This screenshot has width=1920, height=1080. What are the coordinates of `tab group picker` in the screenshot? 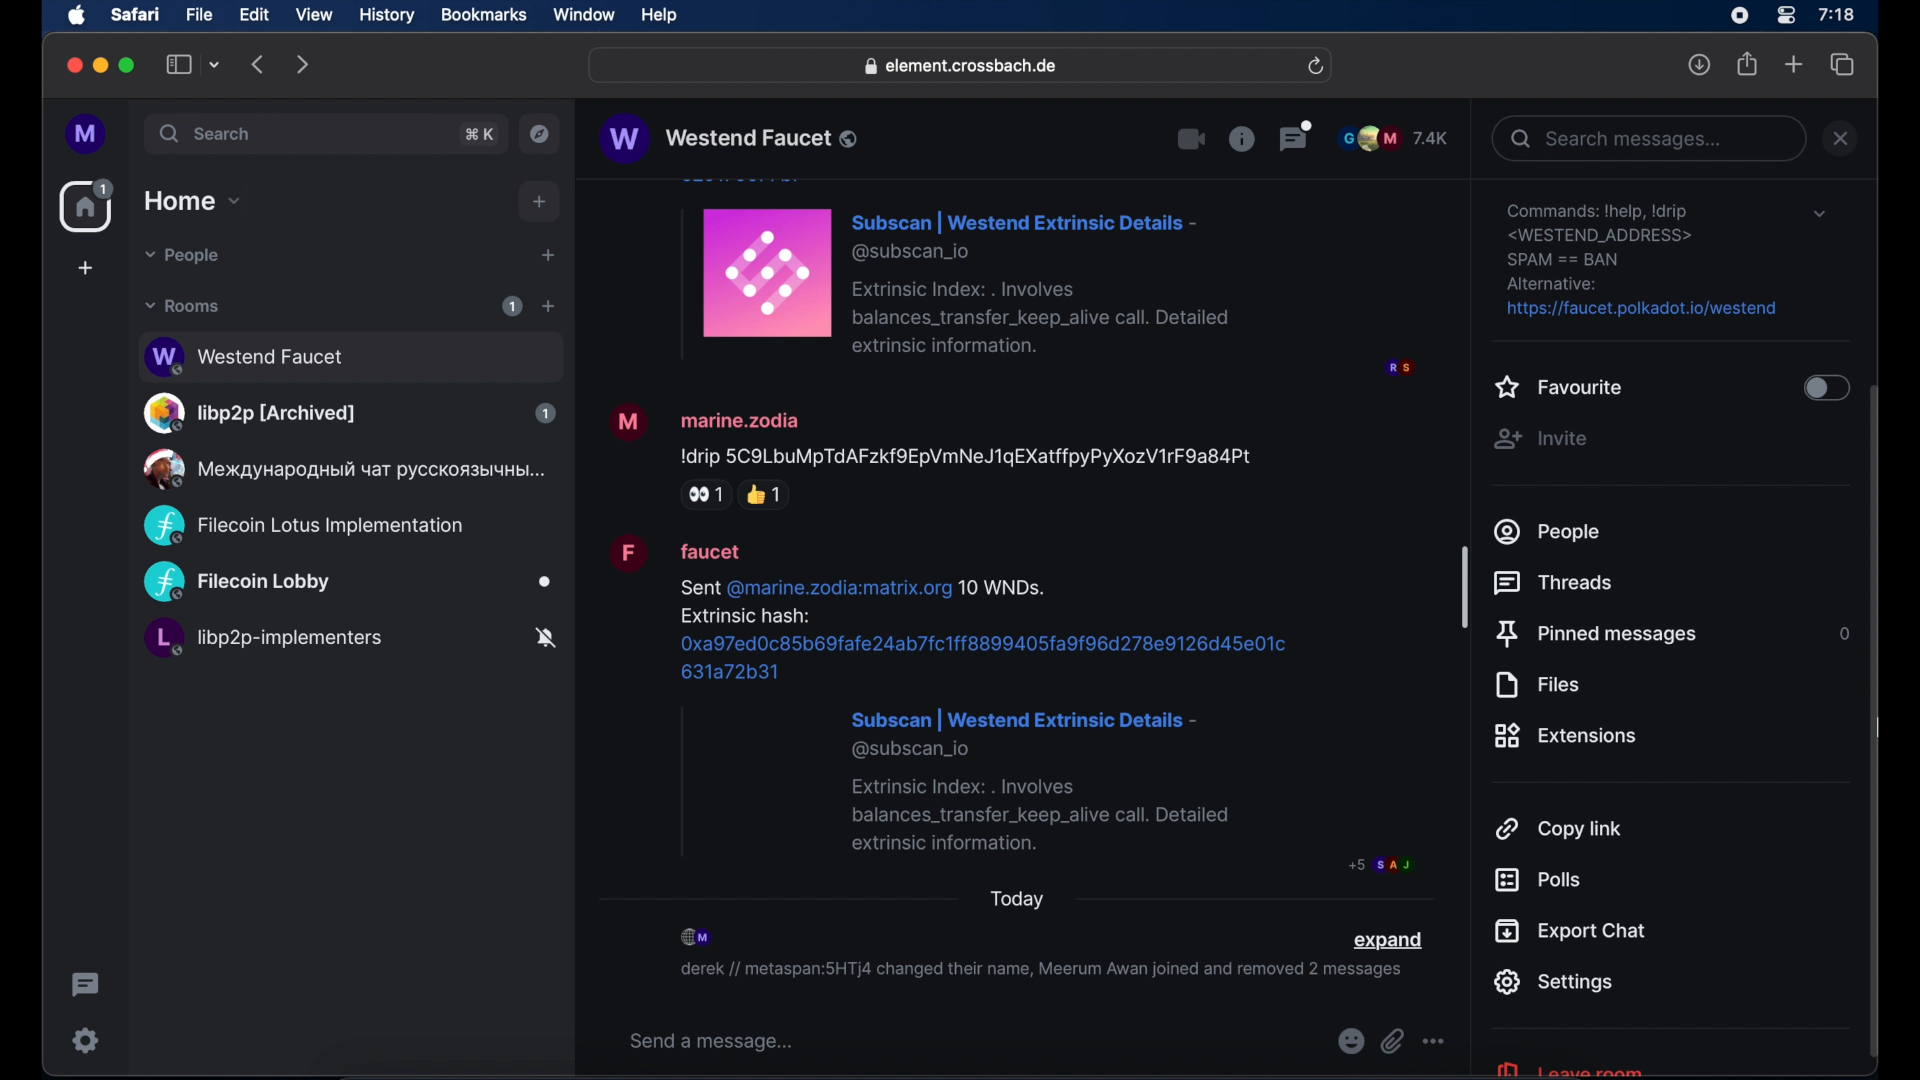 It's located at (215, 64).